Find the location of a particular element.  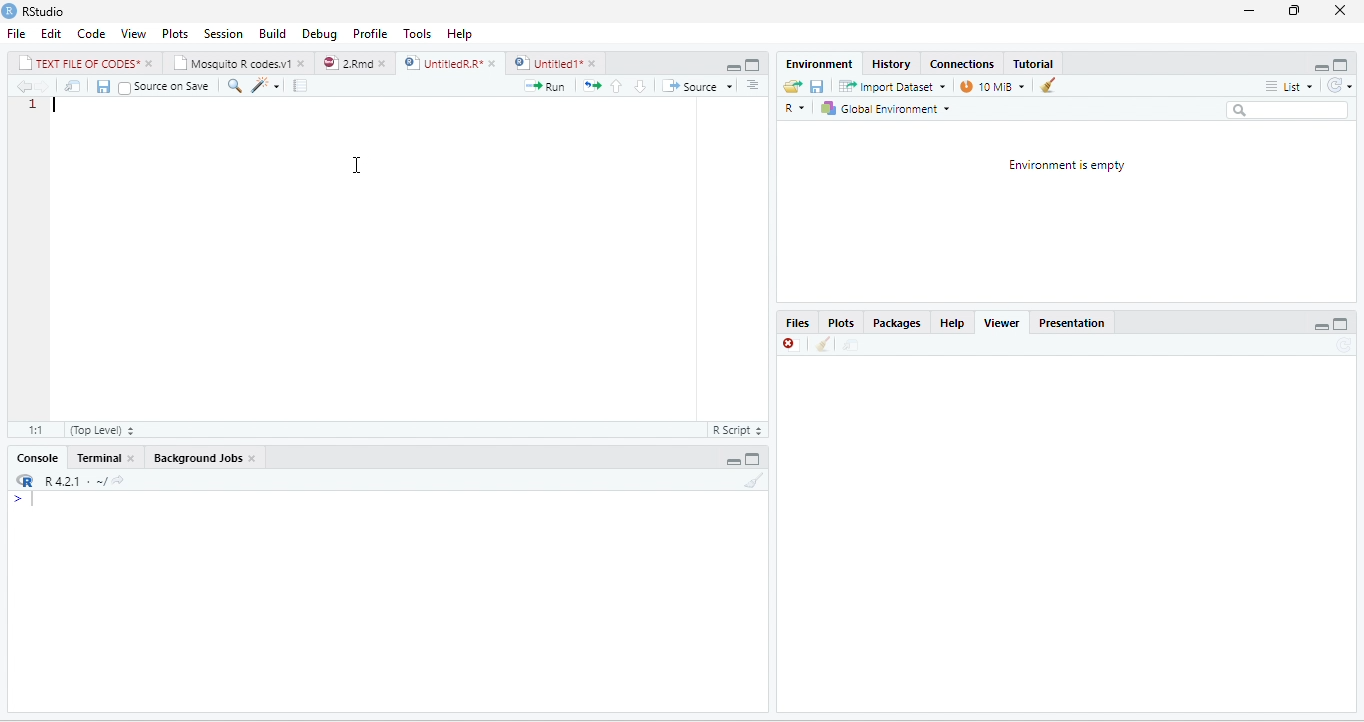

minimize is located at coordinates (754, 64).